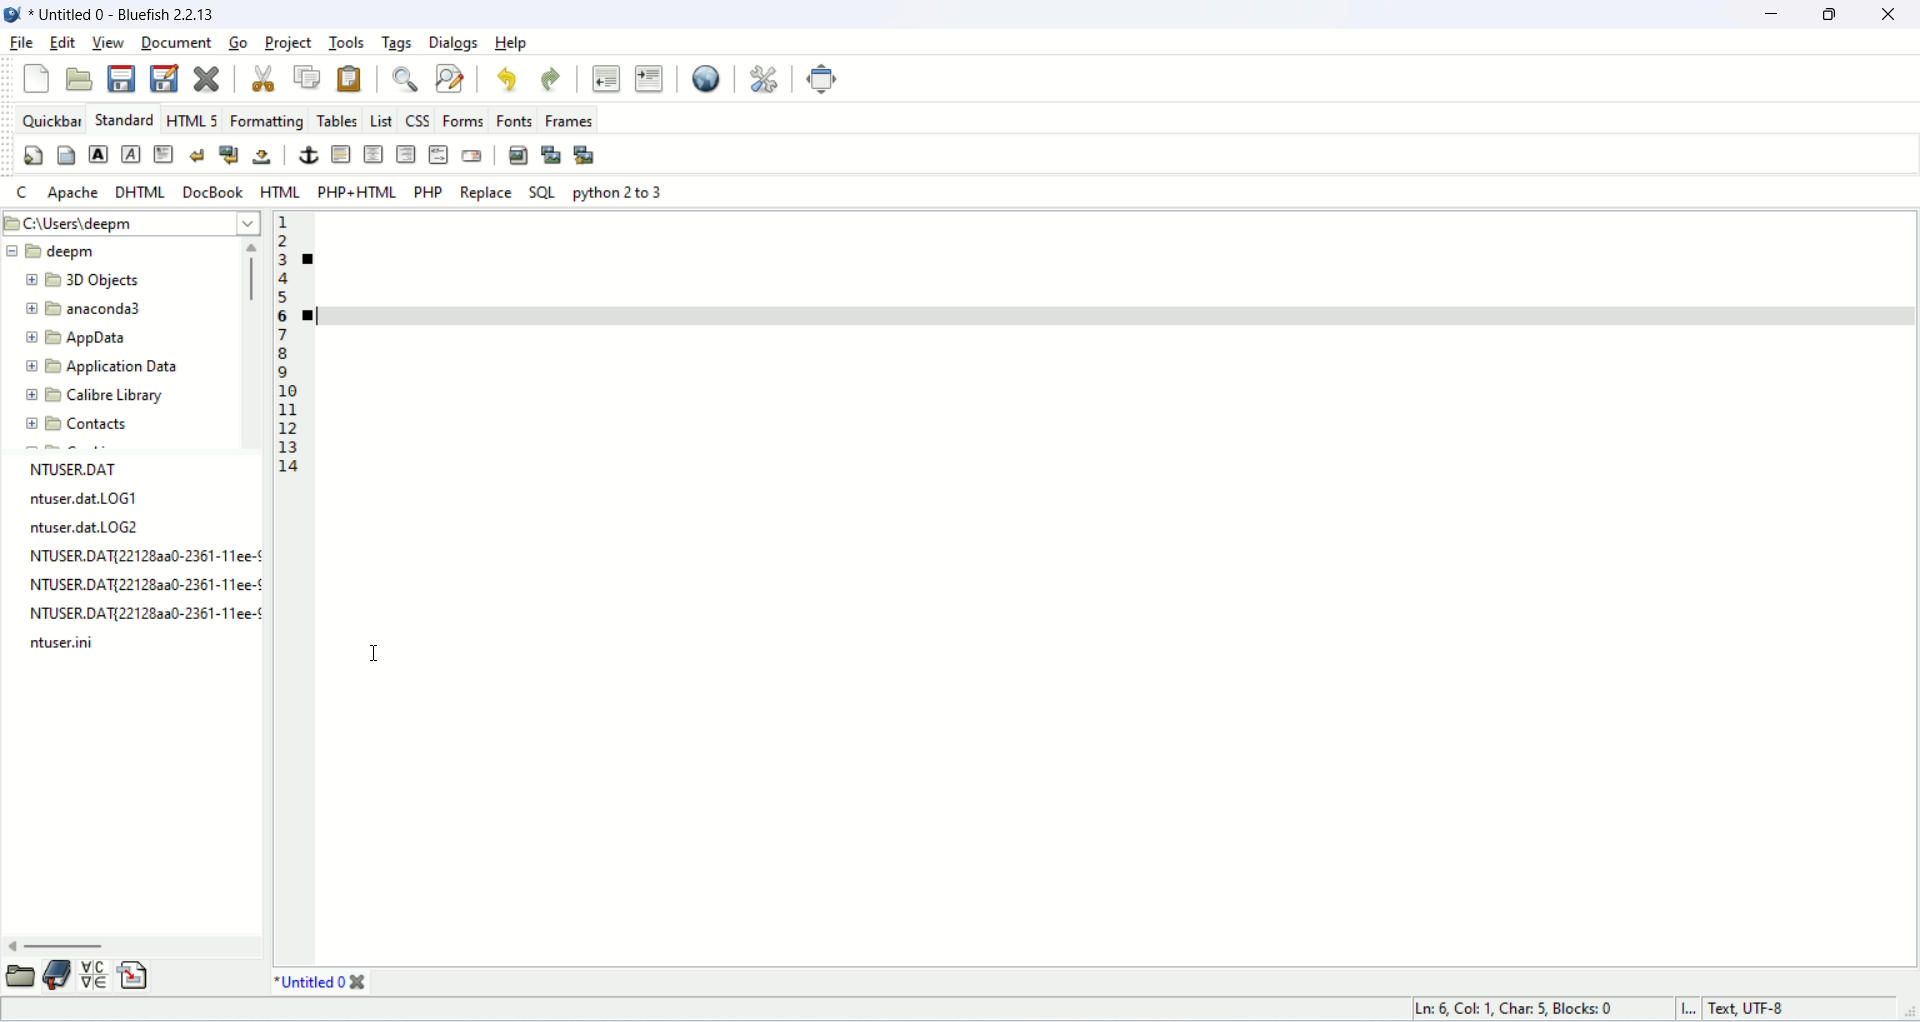  What do you see at coordinates (238, 43) in the screenshot?
I see `go` at bounding box center [238, 43].